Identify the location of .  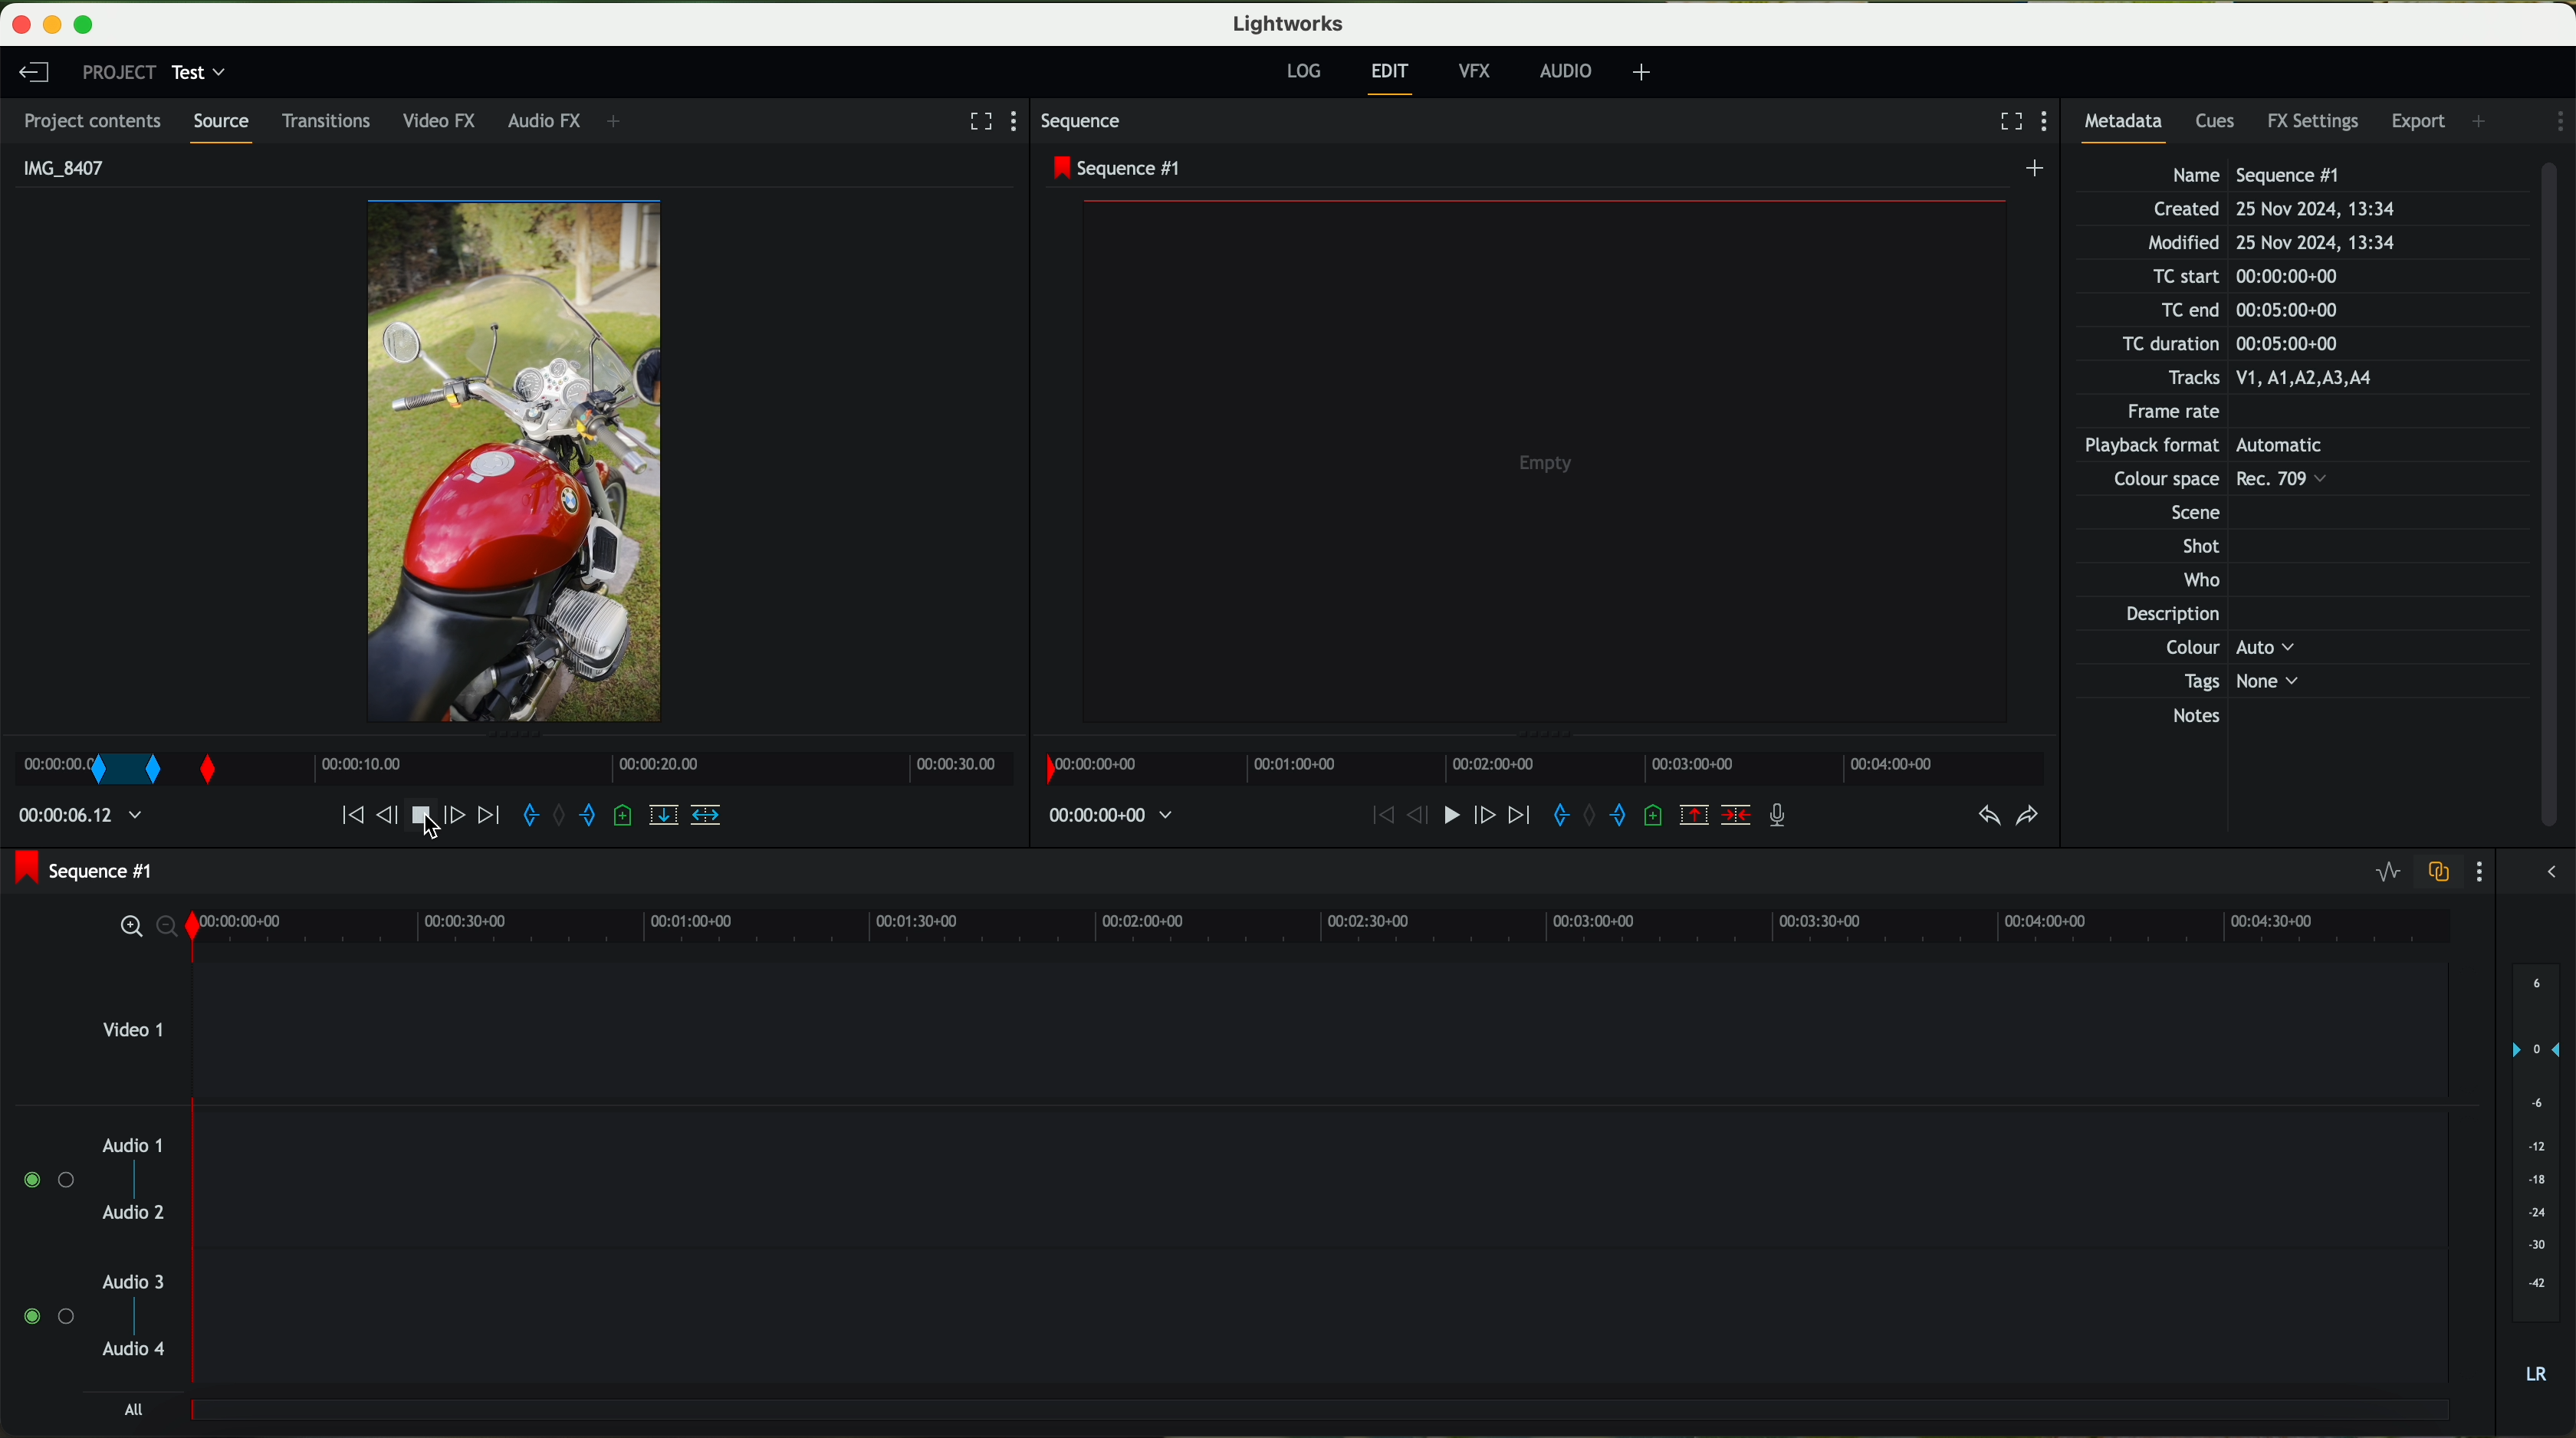
(2198, 482).